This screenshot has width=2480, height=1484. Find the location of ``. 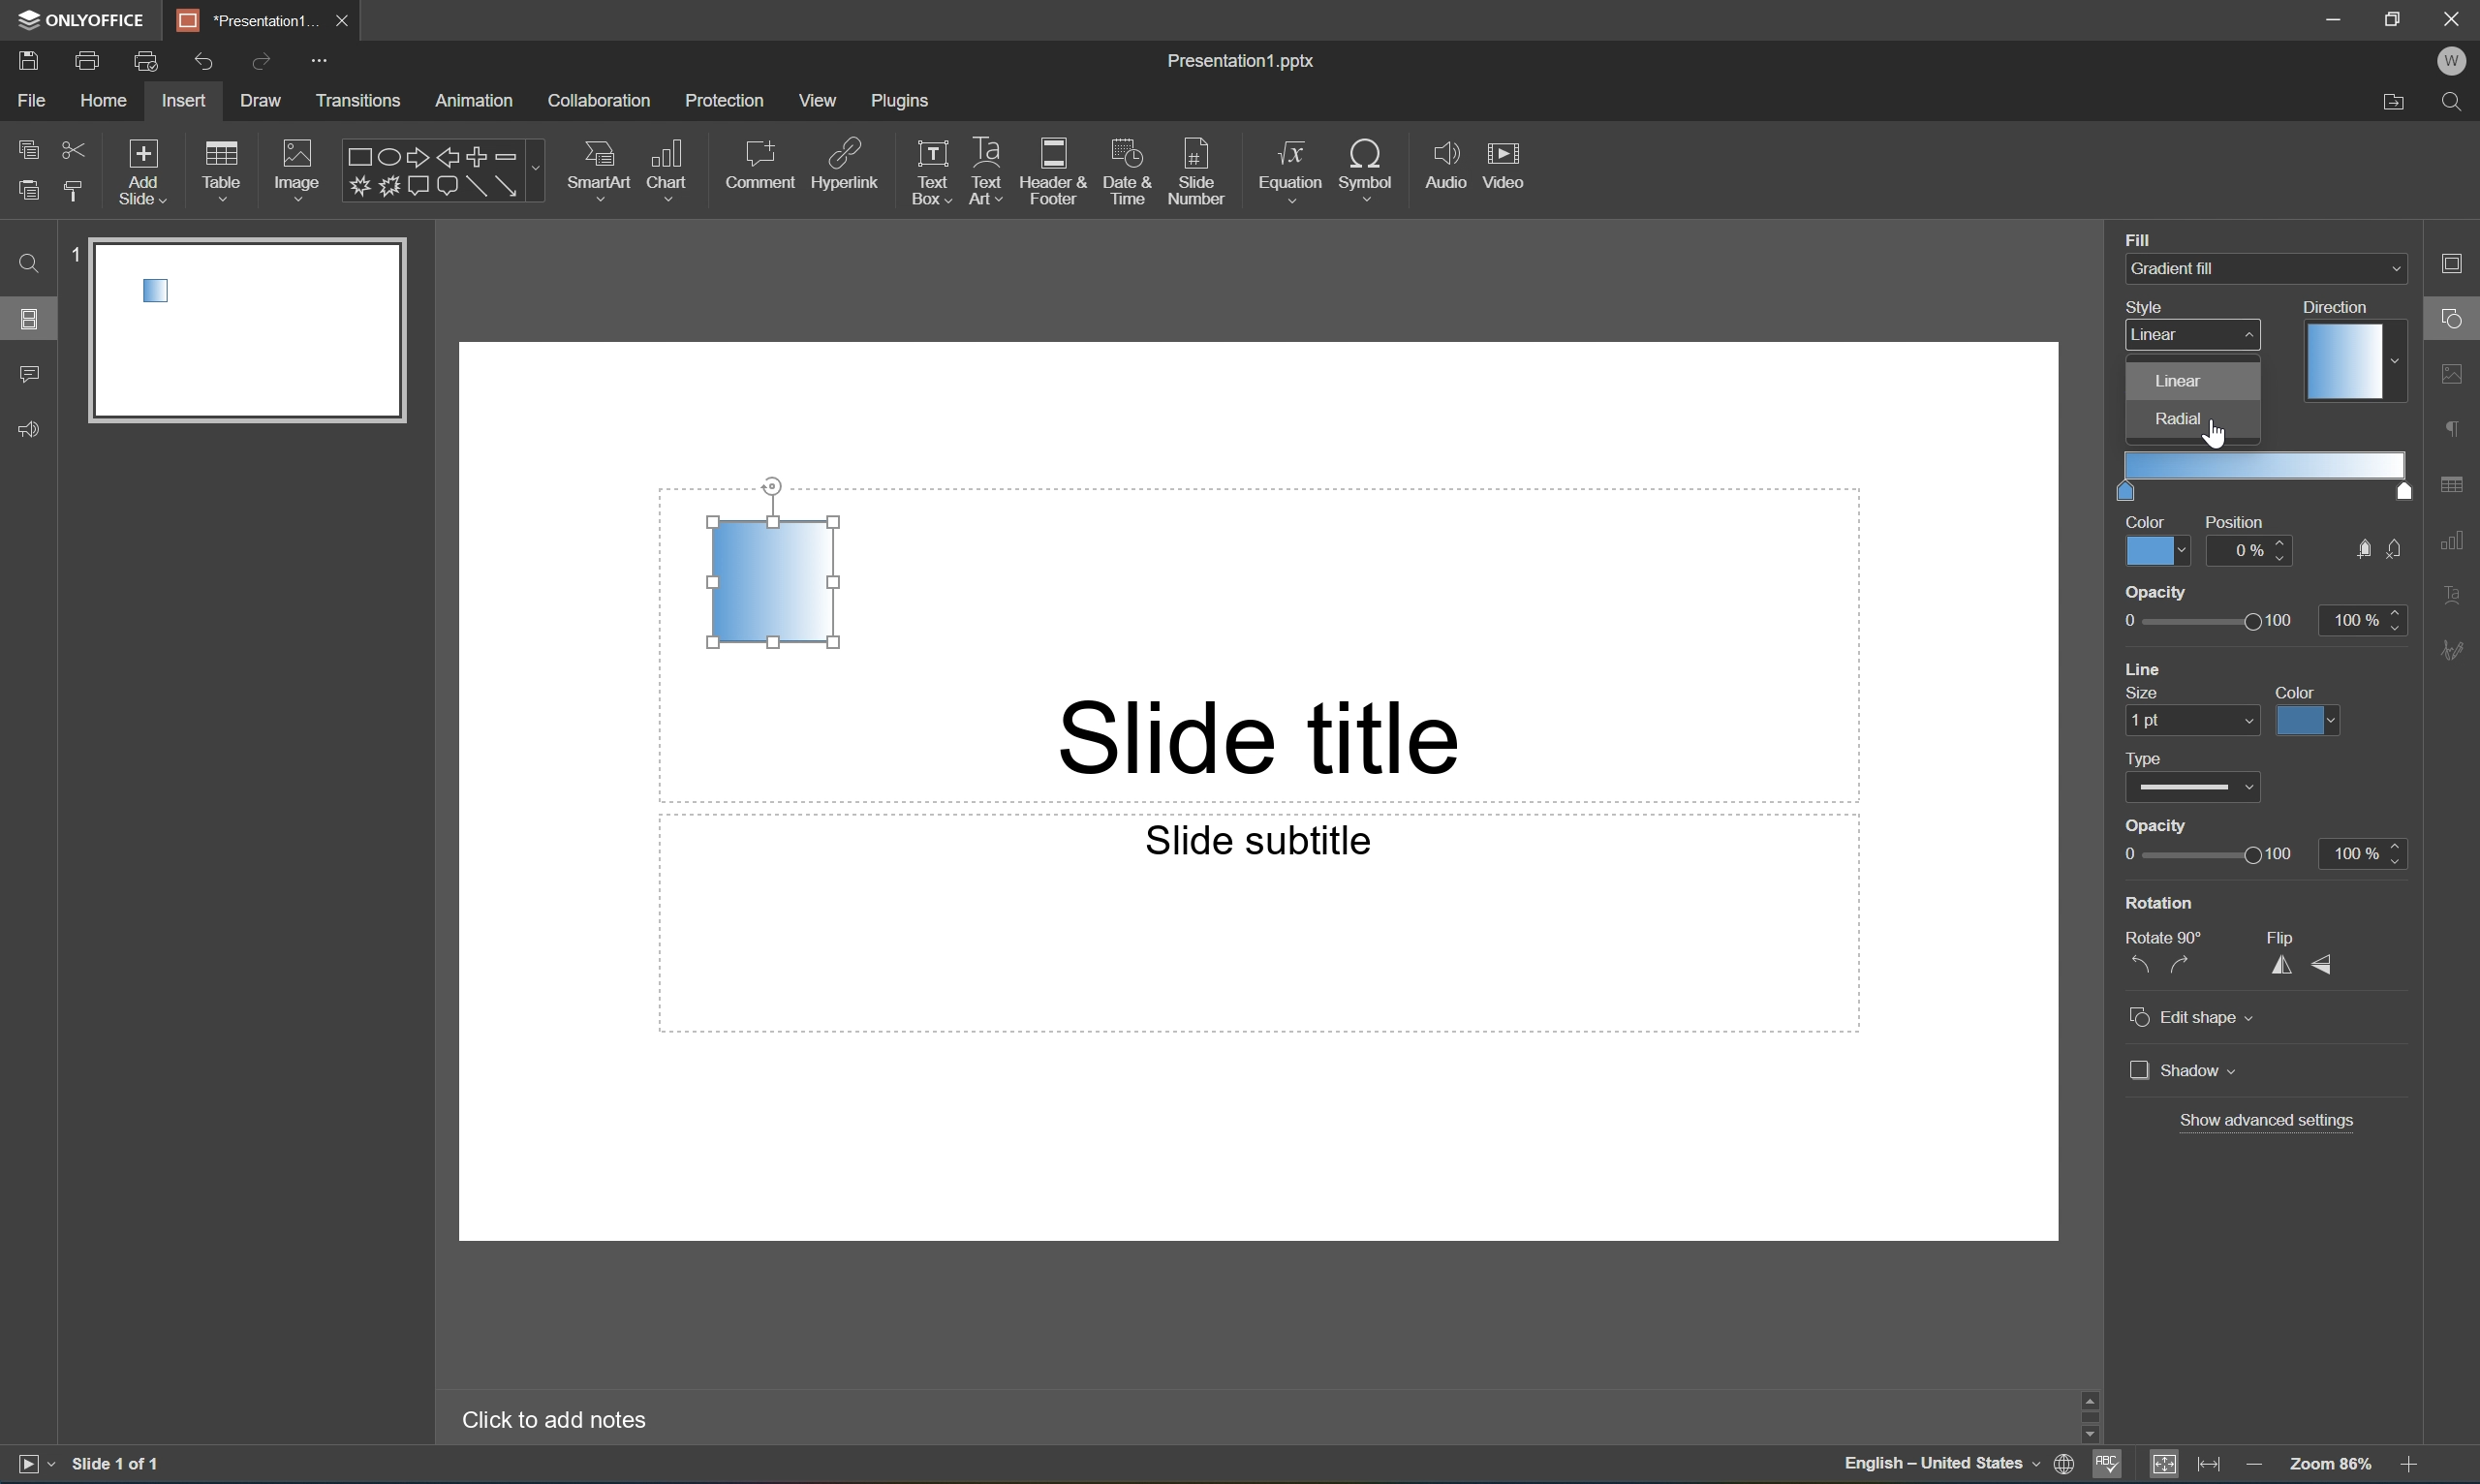

 is located at coordinates (2360, 548).